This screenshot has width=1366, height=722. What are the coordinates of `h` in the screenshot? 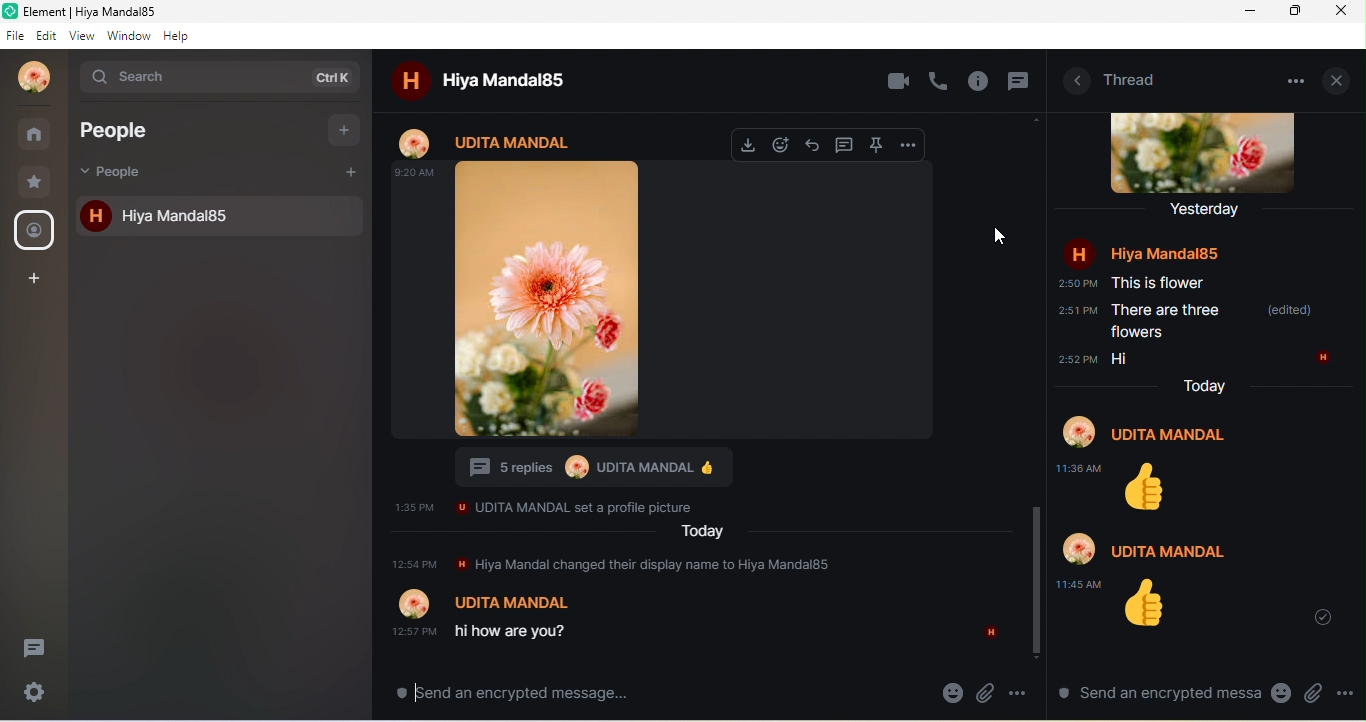 It's located at (93, 216).